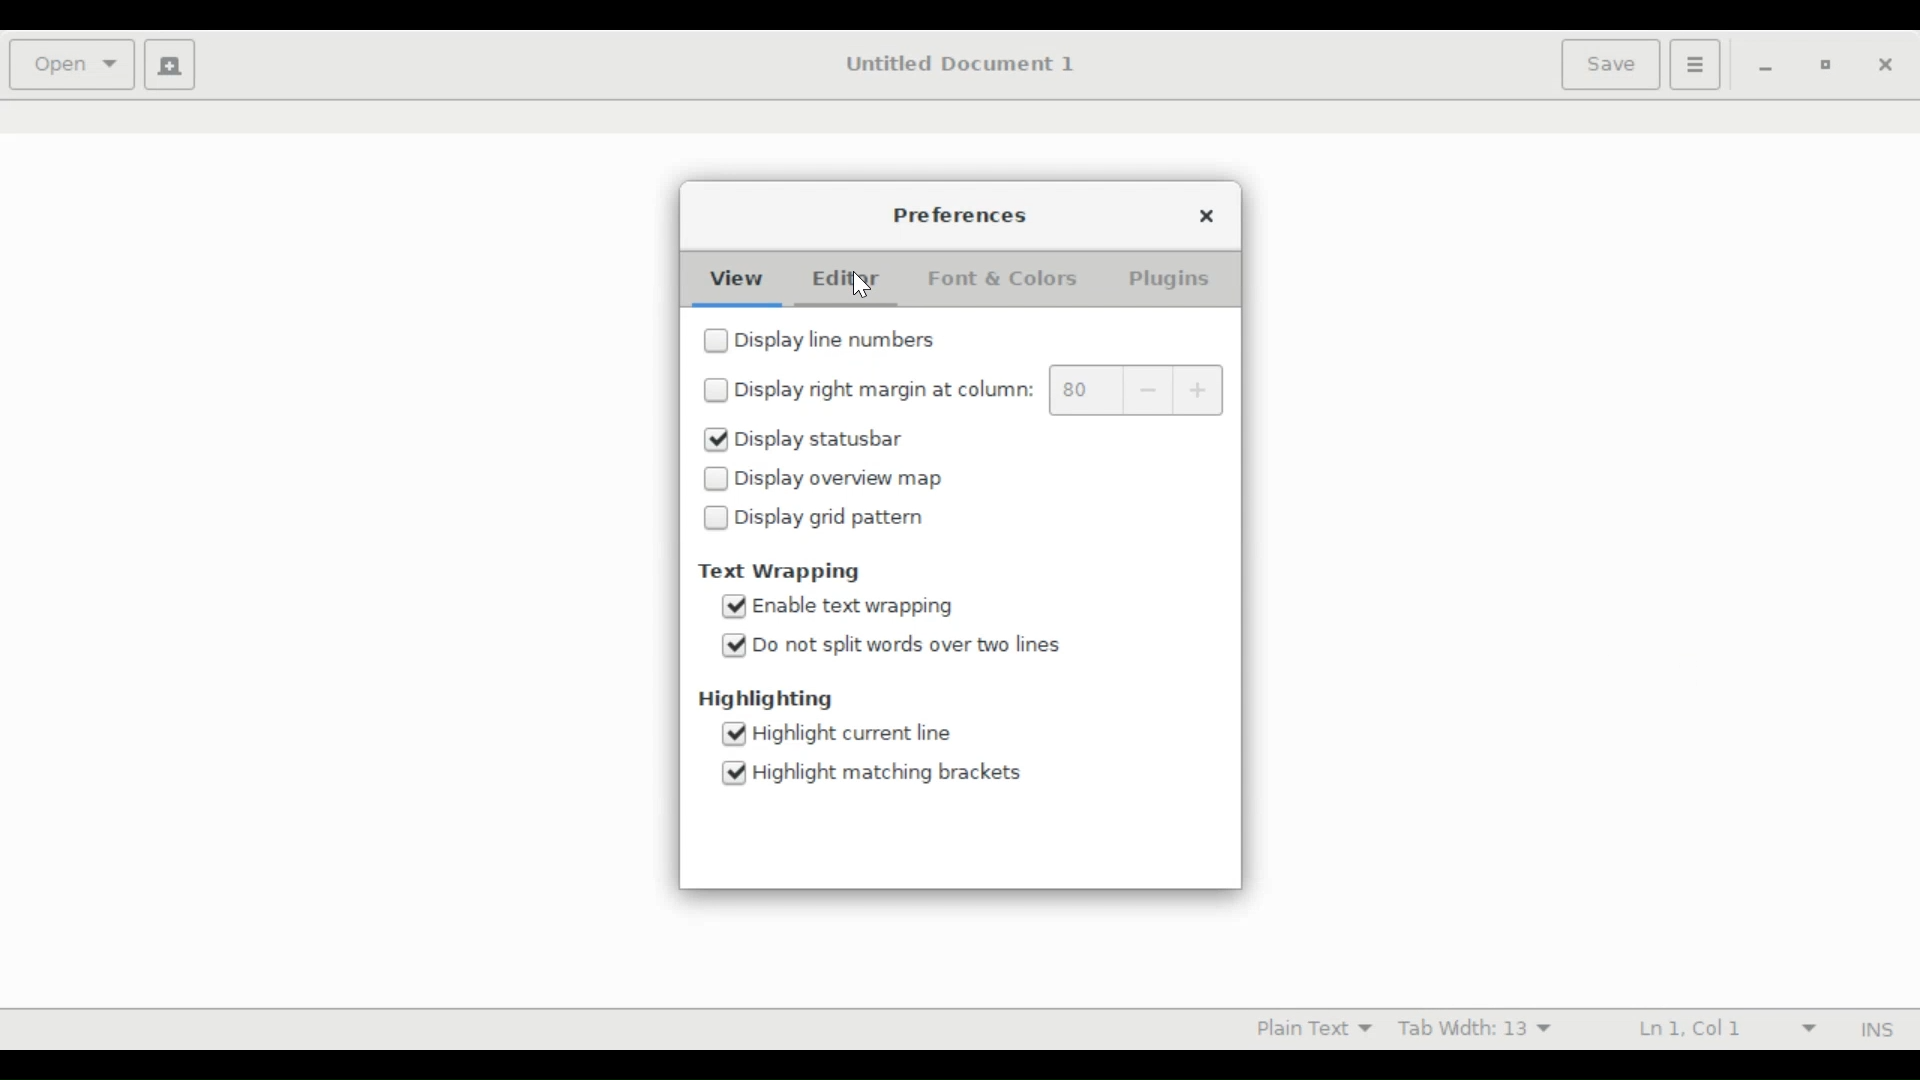 The image size is (1920, 1080). I want to click on Editor, so click(844, 278).